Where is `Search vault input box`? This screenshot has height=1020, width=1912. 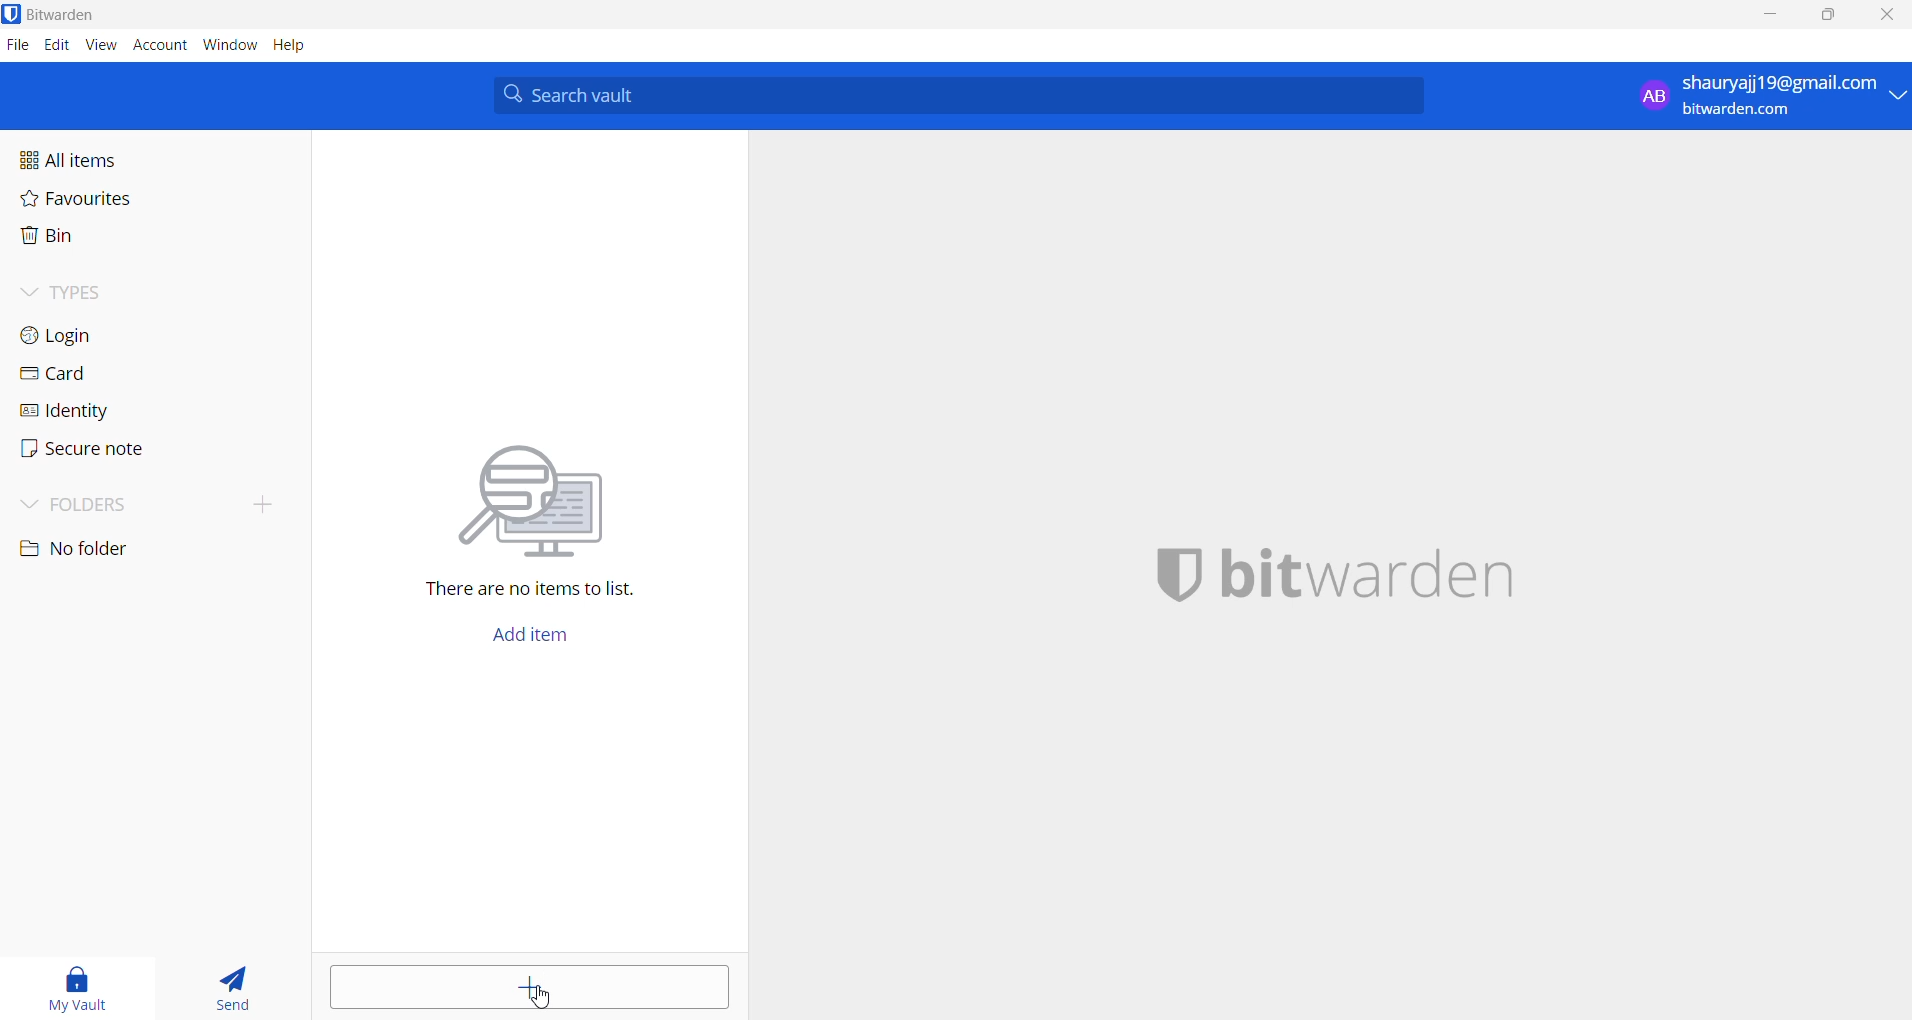
Search vault input box is located at coordinates (952, 95).